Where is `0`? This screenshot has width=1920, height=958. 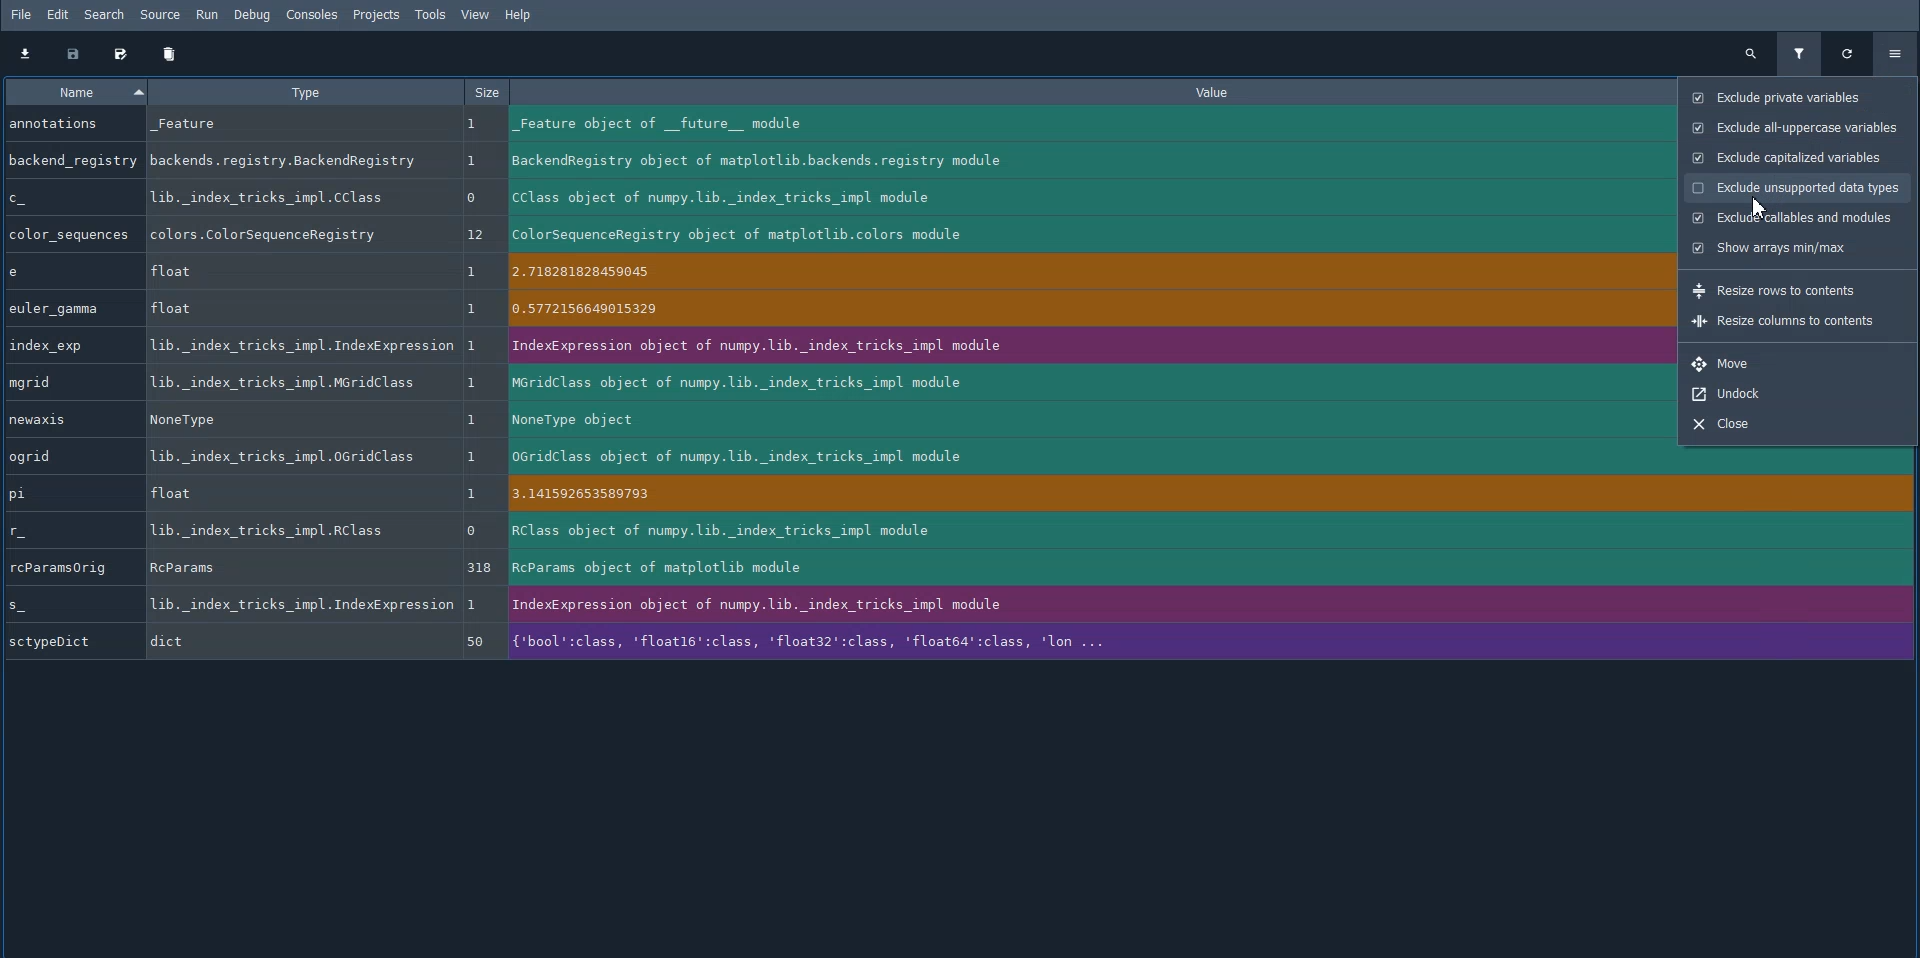 0 is located at coordinates (476, 531).